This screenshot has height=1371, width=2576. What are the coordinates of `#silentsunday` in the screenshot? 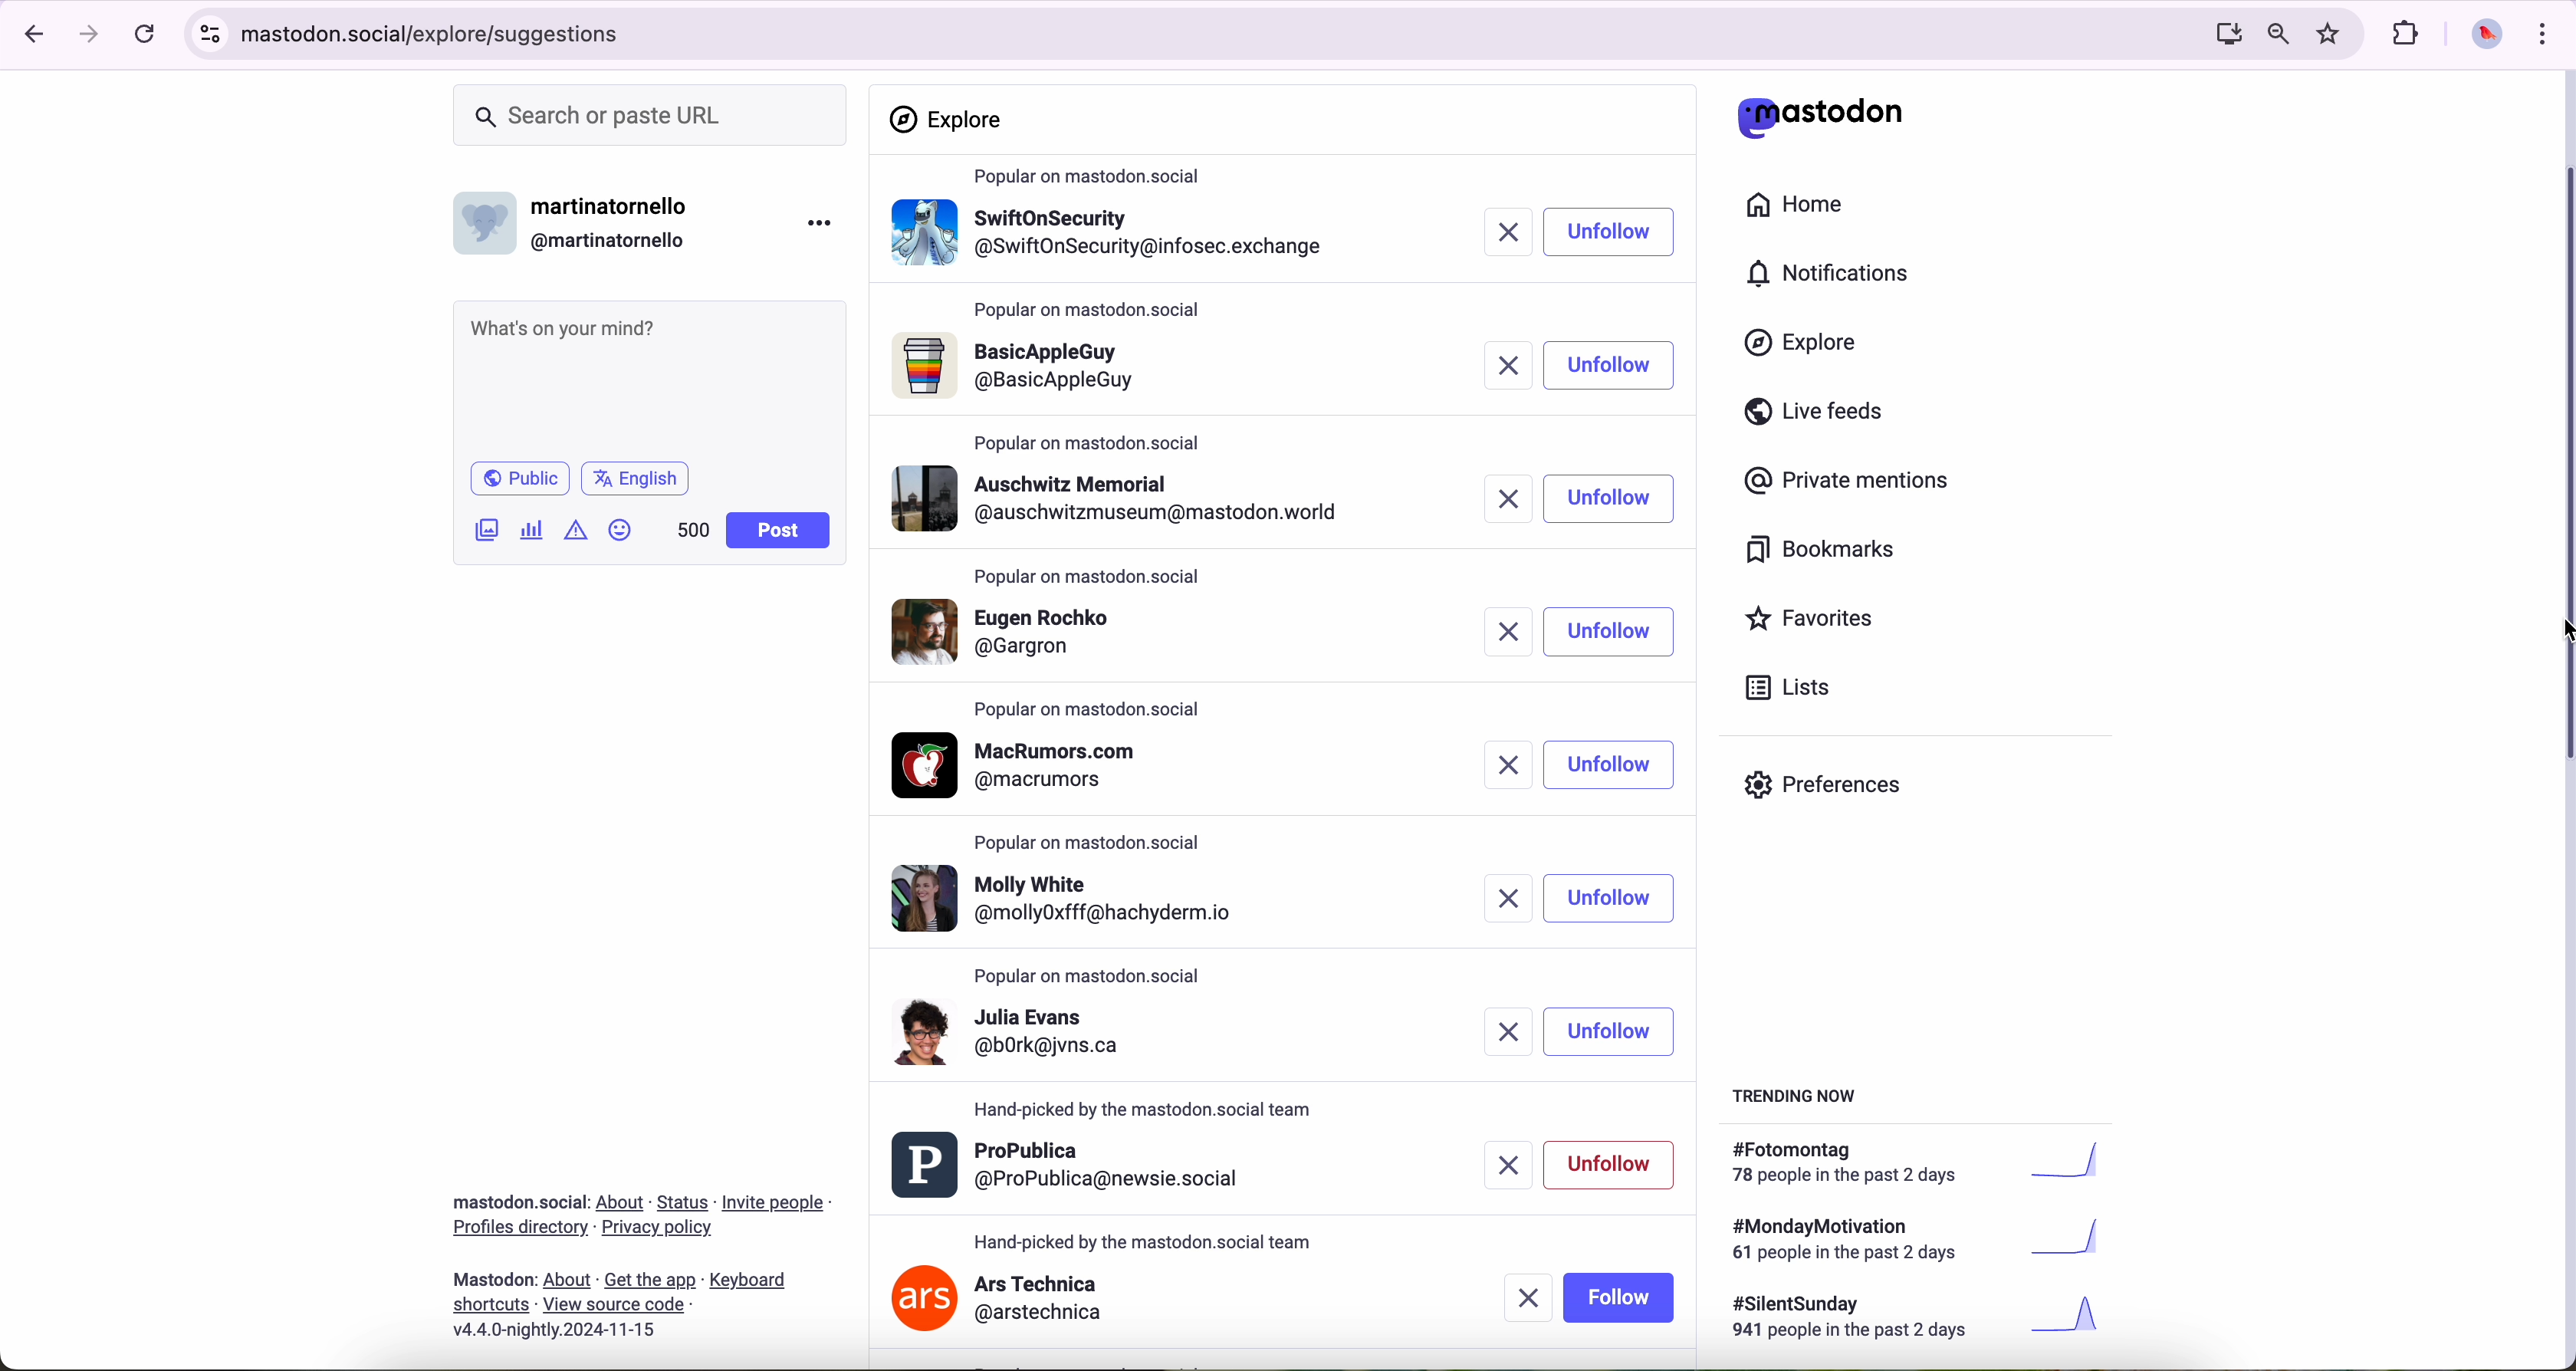 It's located at (1921, 1320).